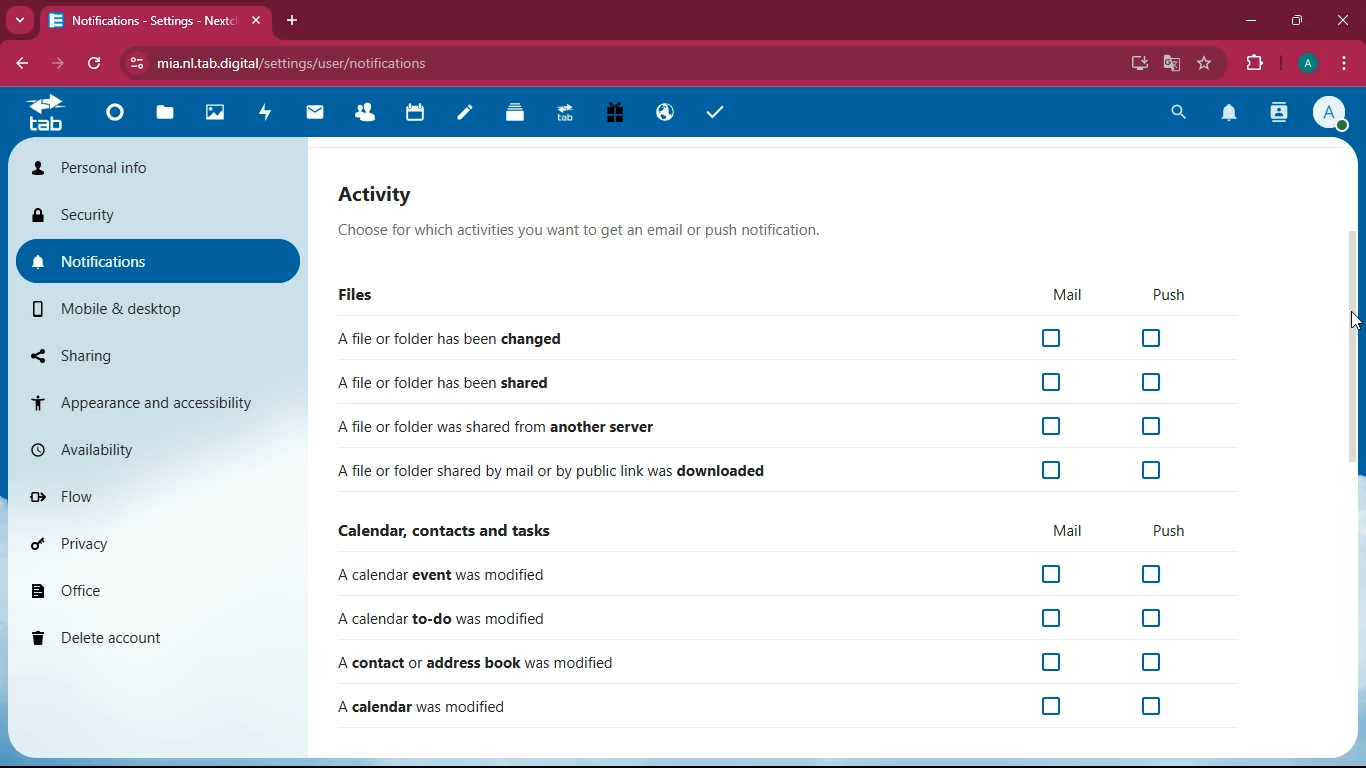 The image size is (1366, 768). Describe the element at coordinates (1105, 63) in the screenshot. I see `password` at that location.